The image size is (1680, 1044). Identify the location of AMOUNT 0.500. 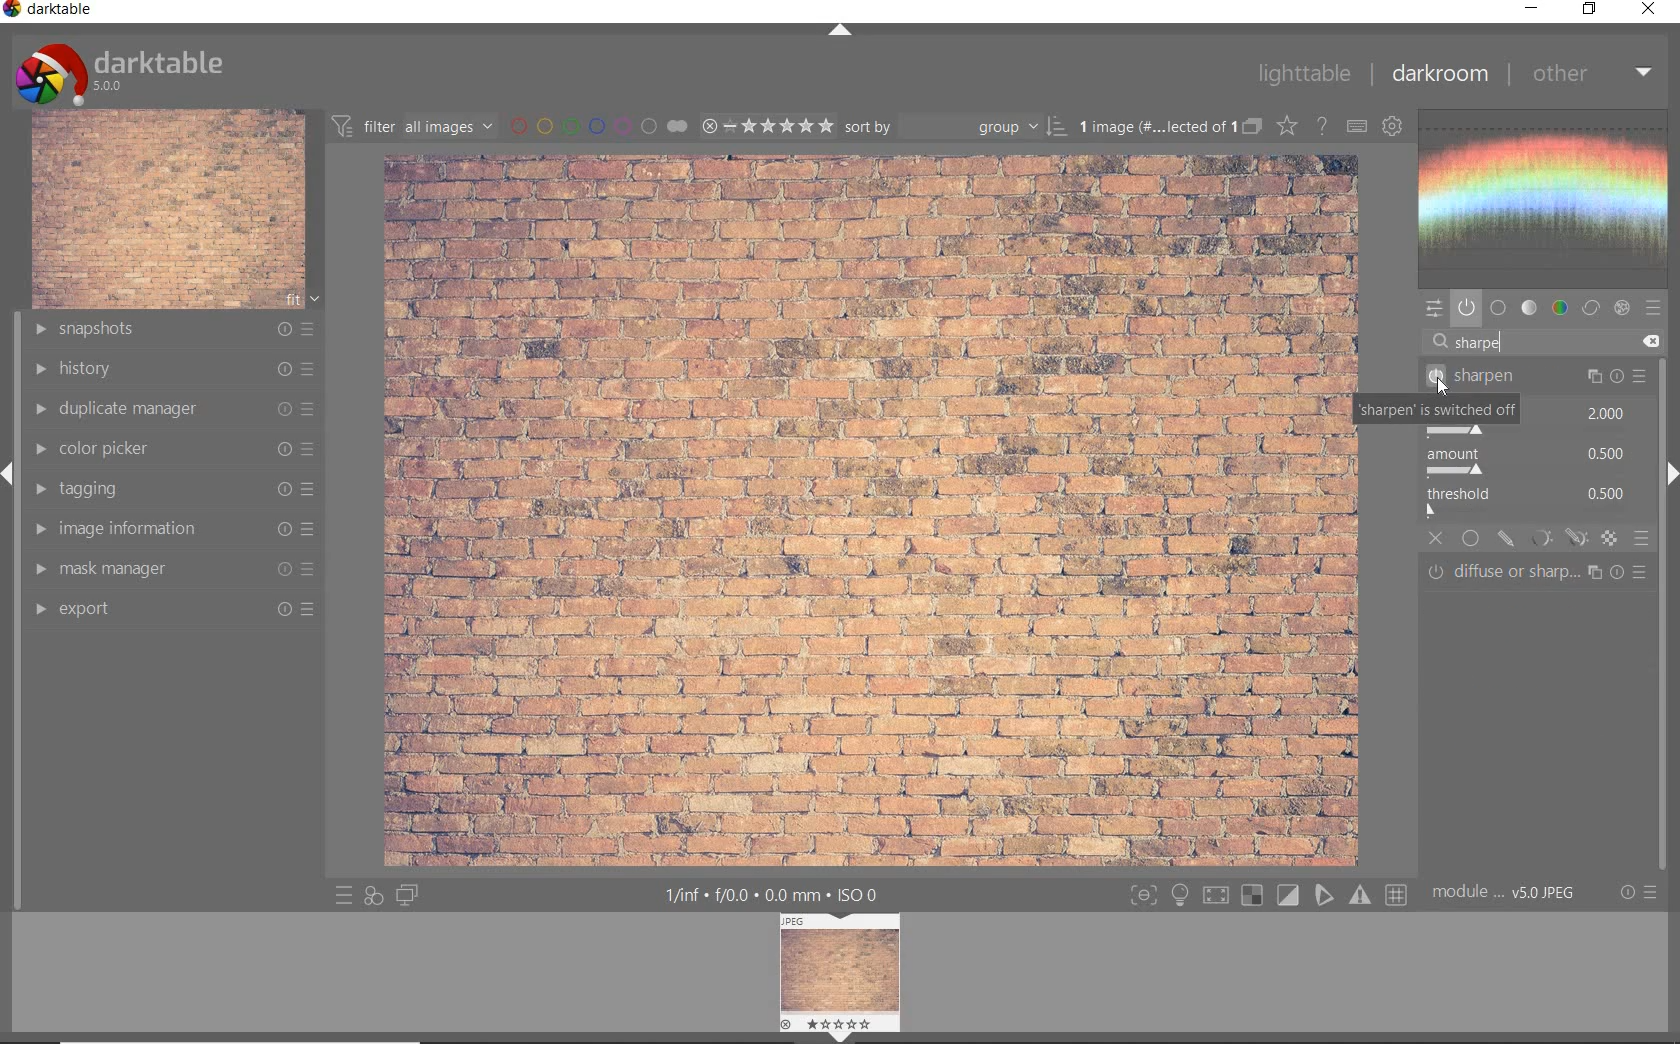
(1534, 462).